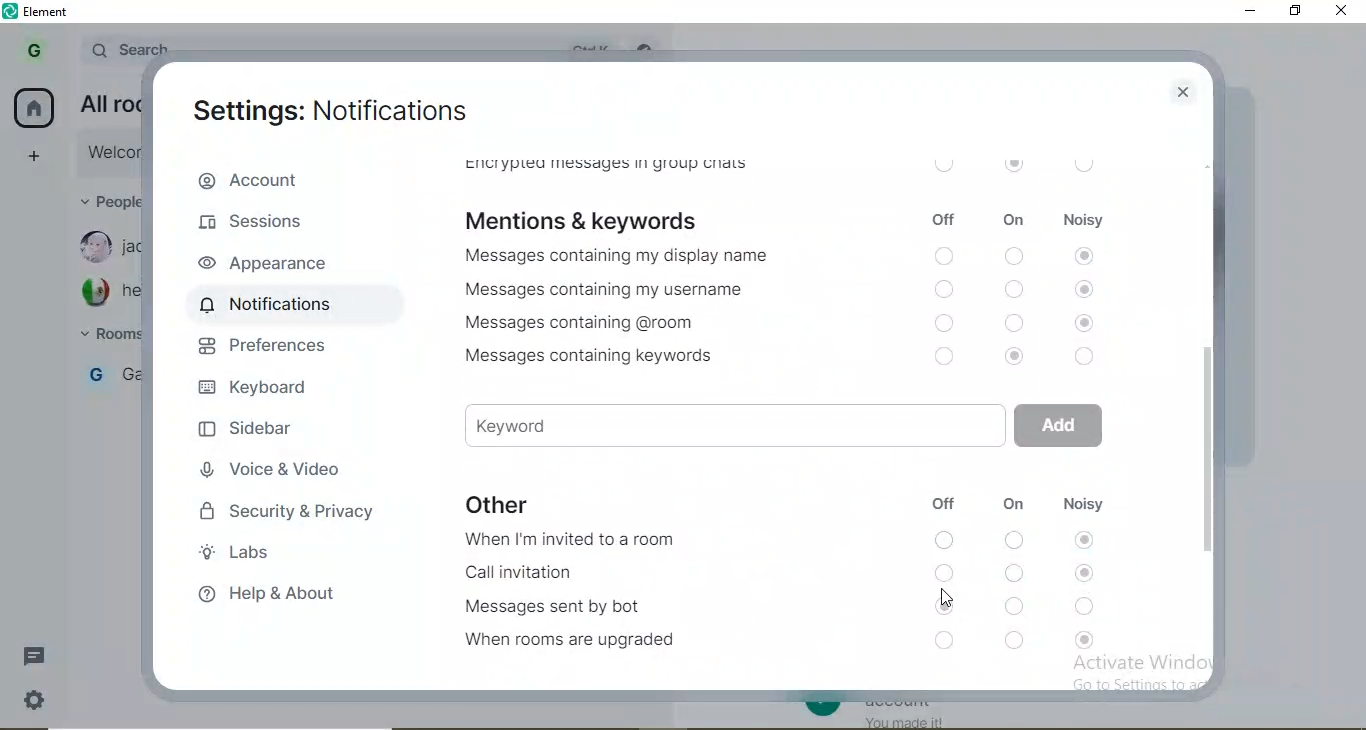 Image resolution: width=1366 pixels, height=730 pixels. I want to click on switch off, so click(999, 257).